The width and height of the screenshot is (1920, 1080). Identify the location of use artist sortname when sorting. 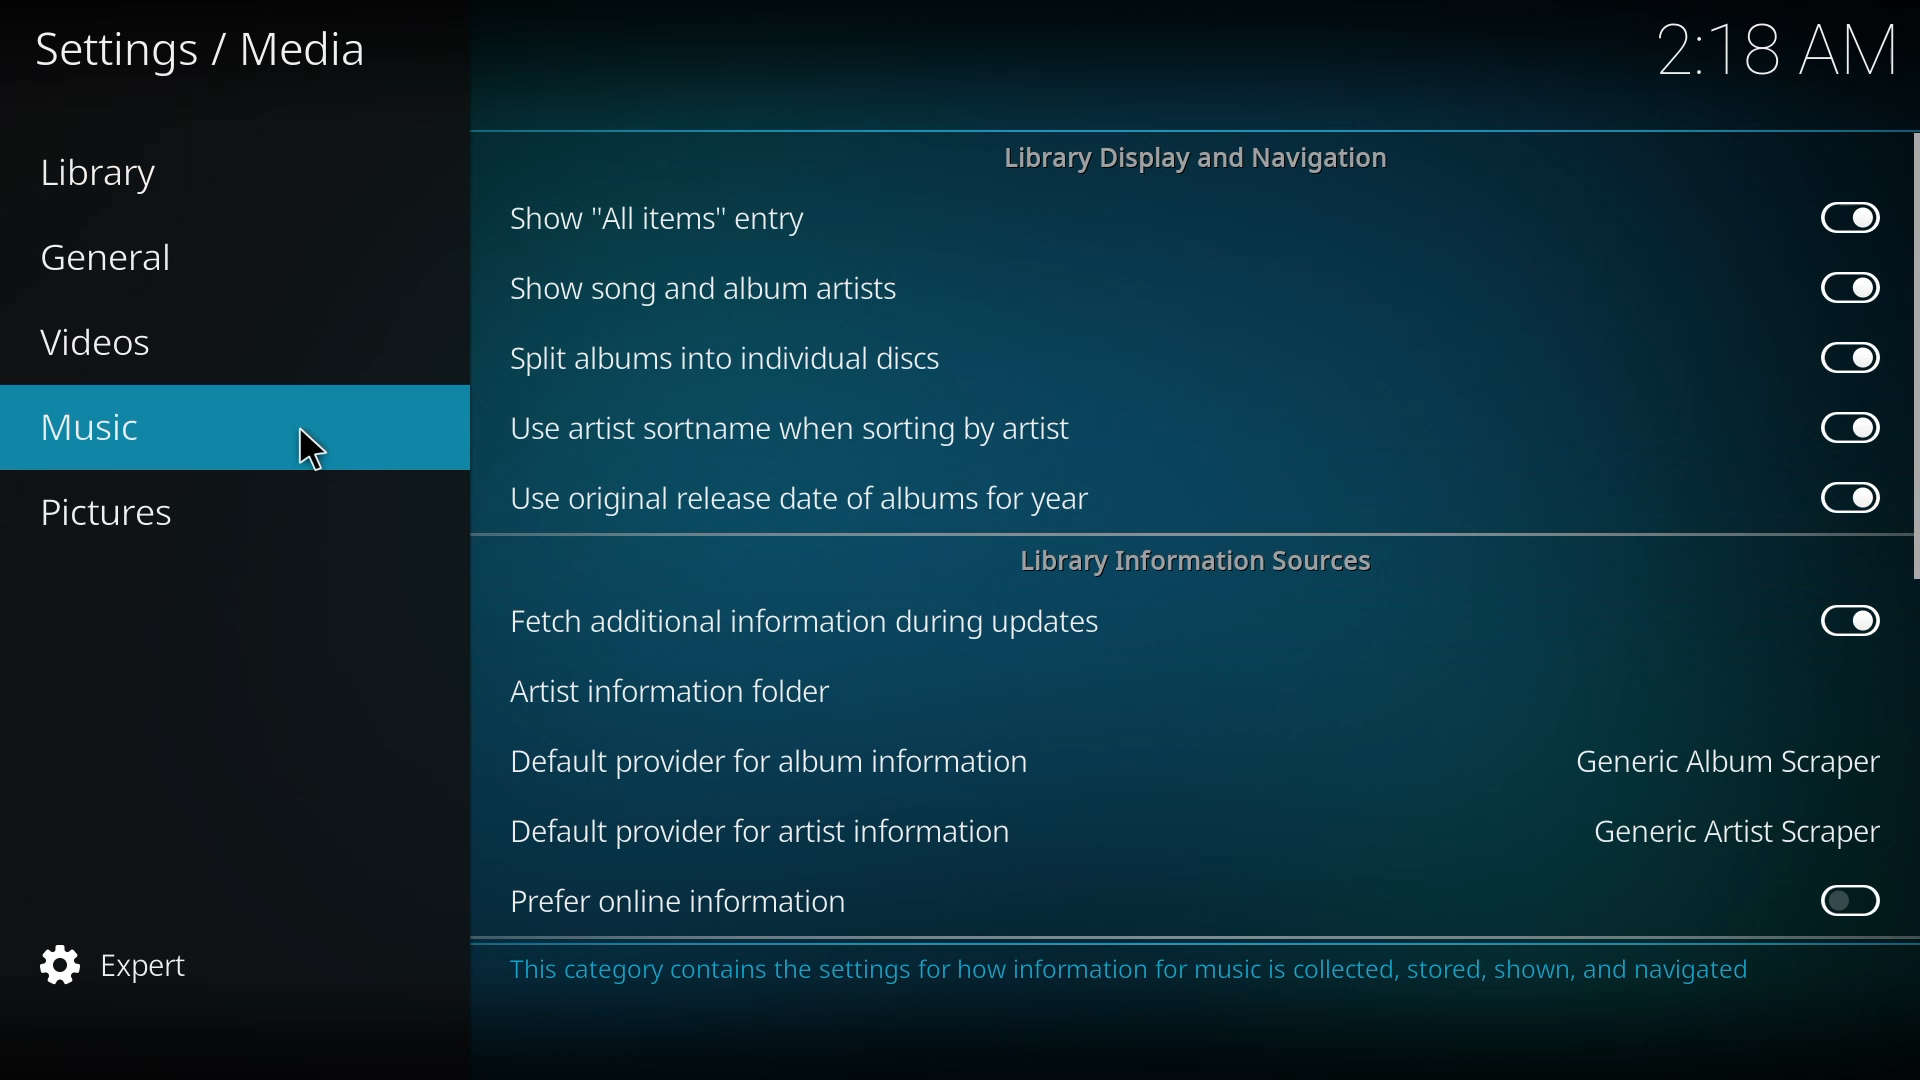
(794, 427).